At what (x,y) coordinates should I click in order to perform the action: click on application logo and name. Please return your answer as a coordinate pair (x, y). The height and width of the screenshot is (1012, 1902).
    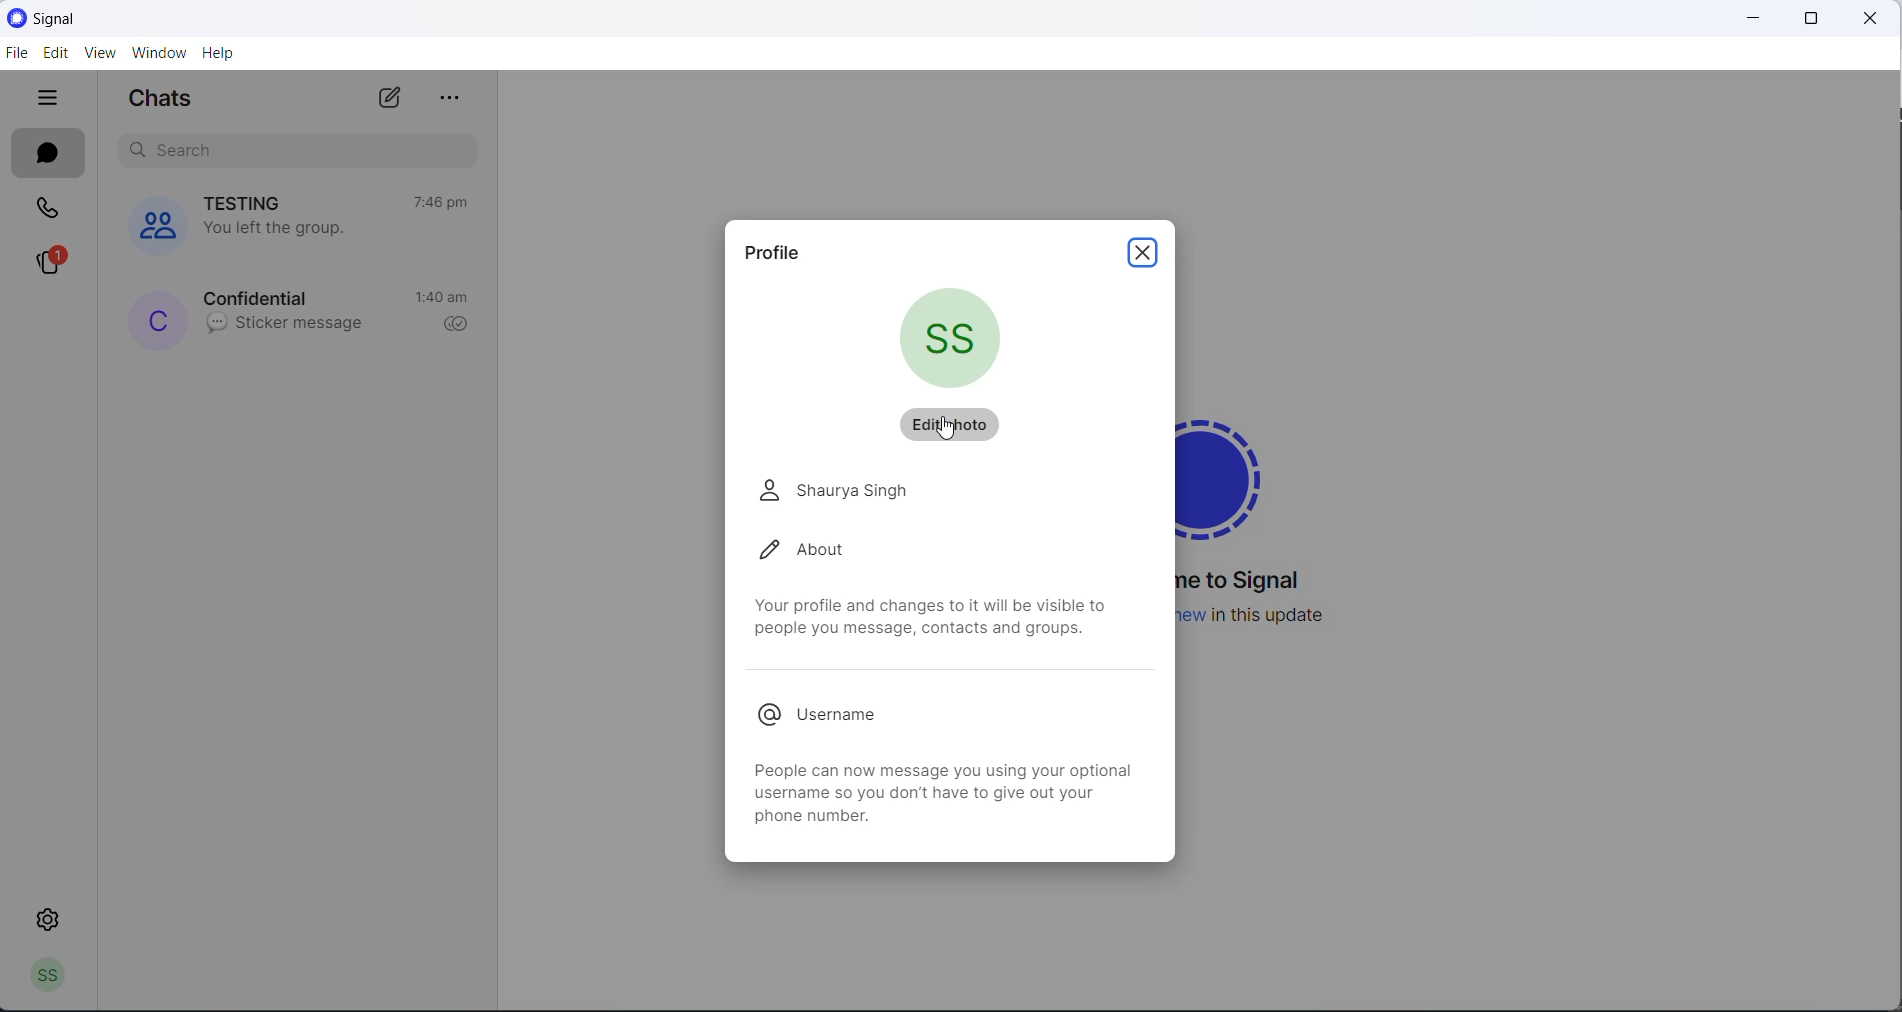
    Looking at the image, I should click on (98, 19).